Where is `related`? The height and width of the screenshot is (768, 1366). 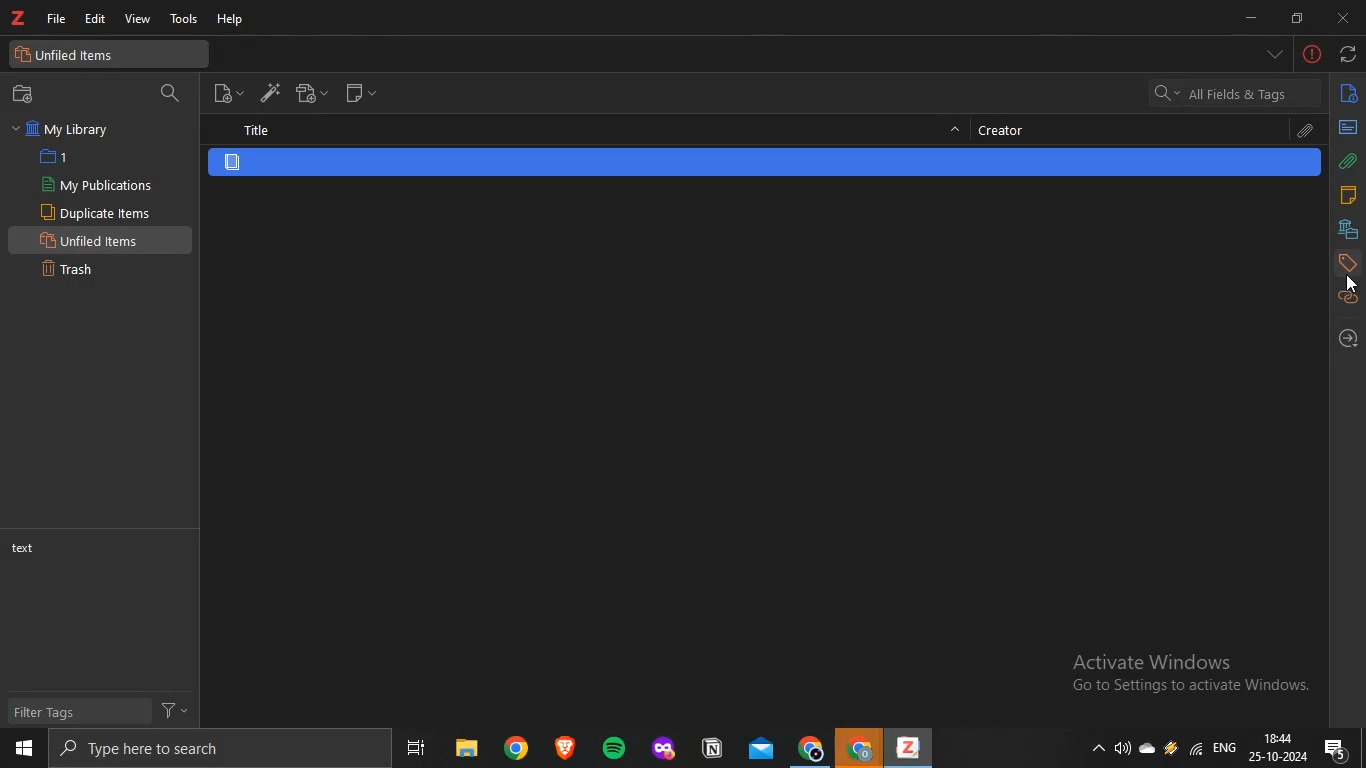
related is located at coordinates (1350, 296).